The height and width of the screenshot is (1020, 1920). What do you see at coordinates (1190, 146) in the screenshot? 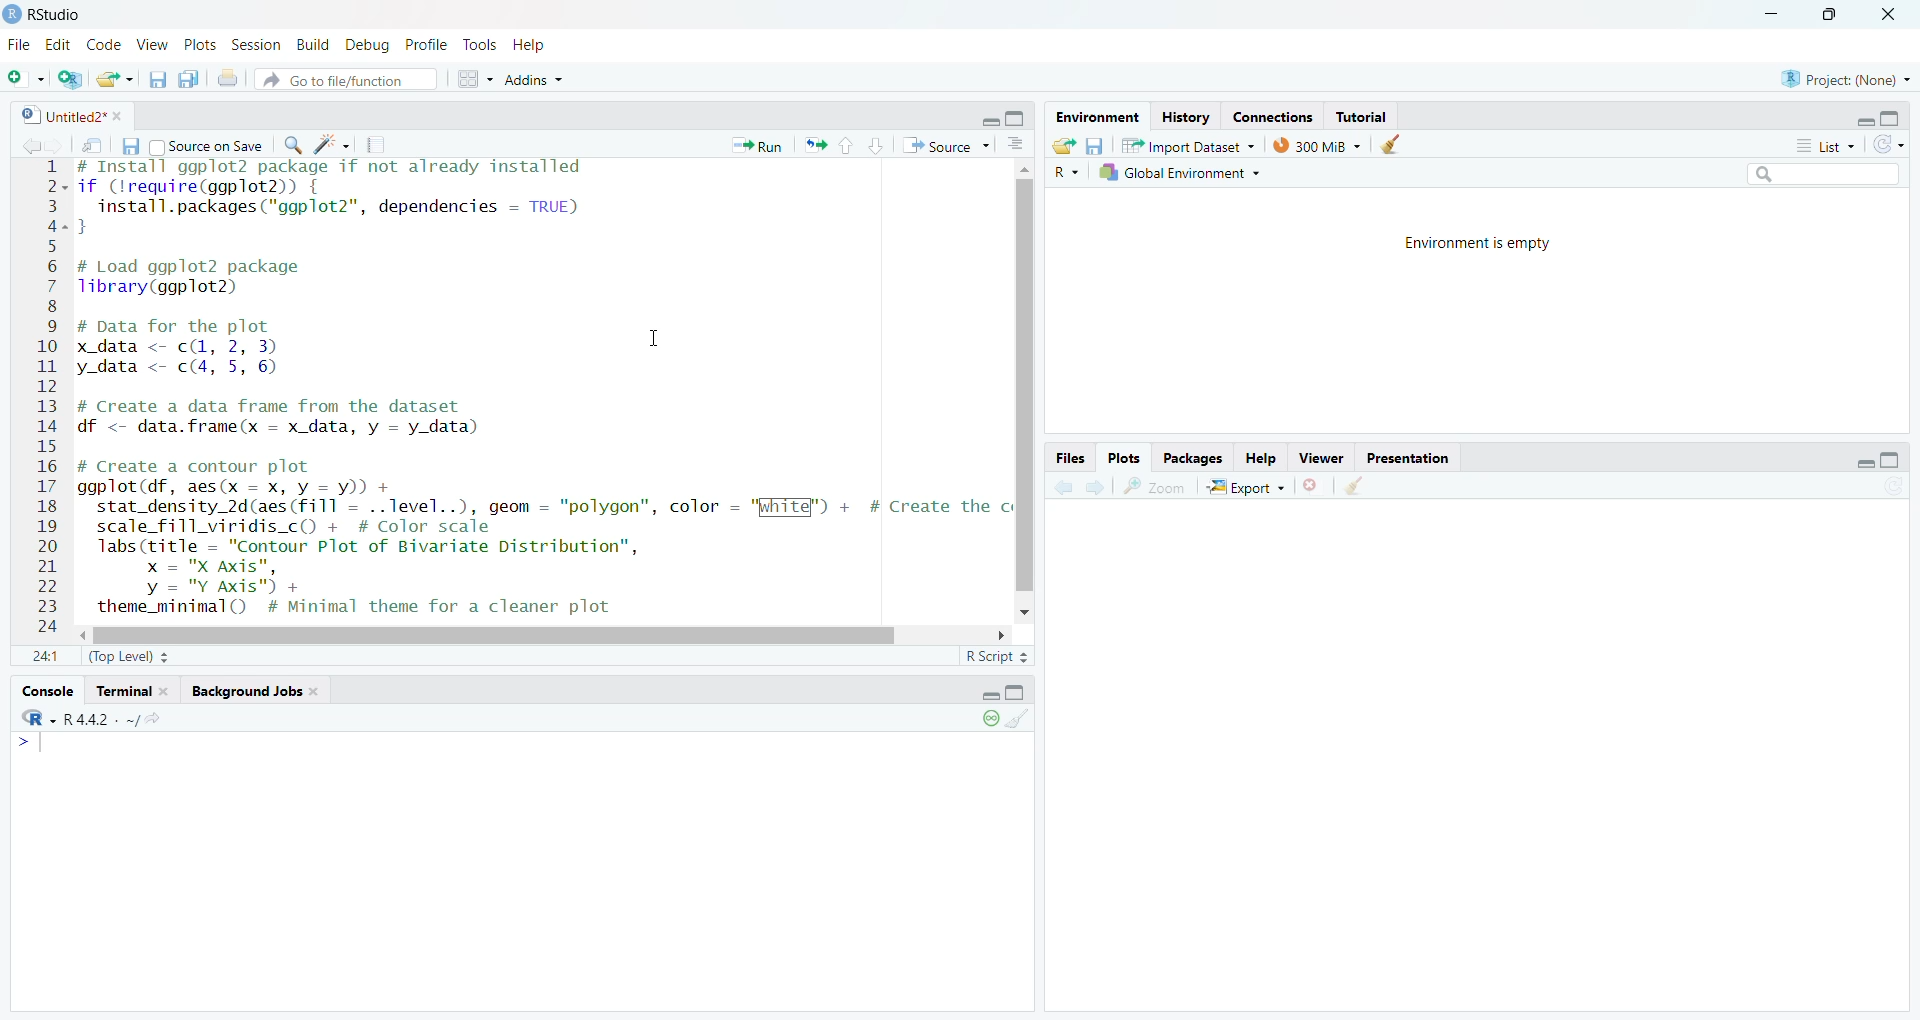
I see ` Import Dataset ` at bounding box center [1190, 146].